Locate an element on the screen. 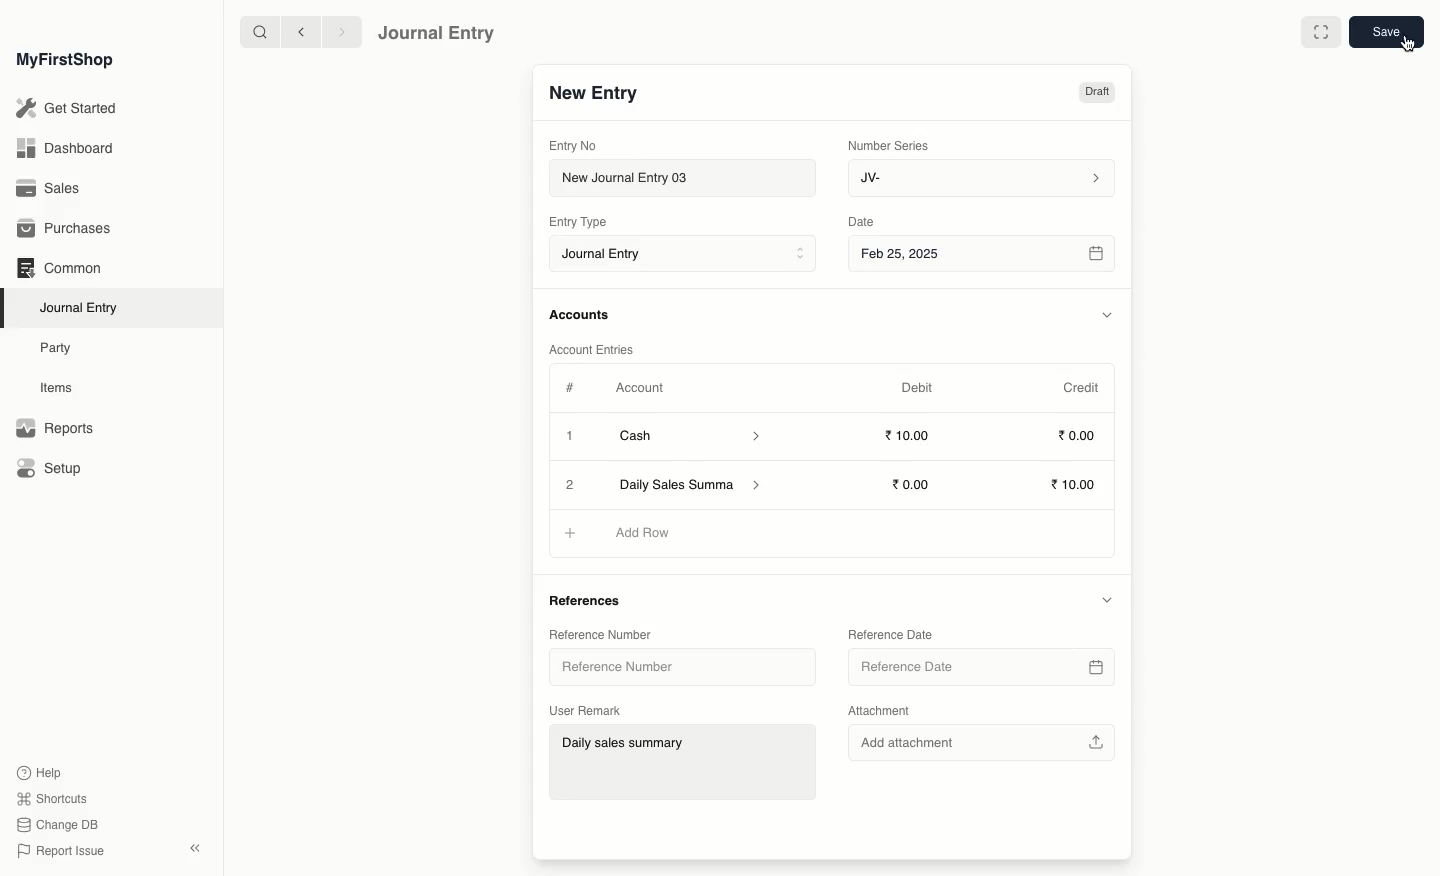 The width and height of the screenshot is (1440, 876). forward > is located at coordinates (337, 31).